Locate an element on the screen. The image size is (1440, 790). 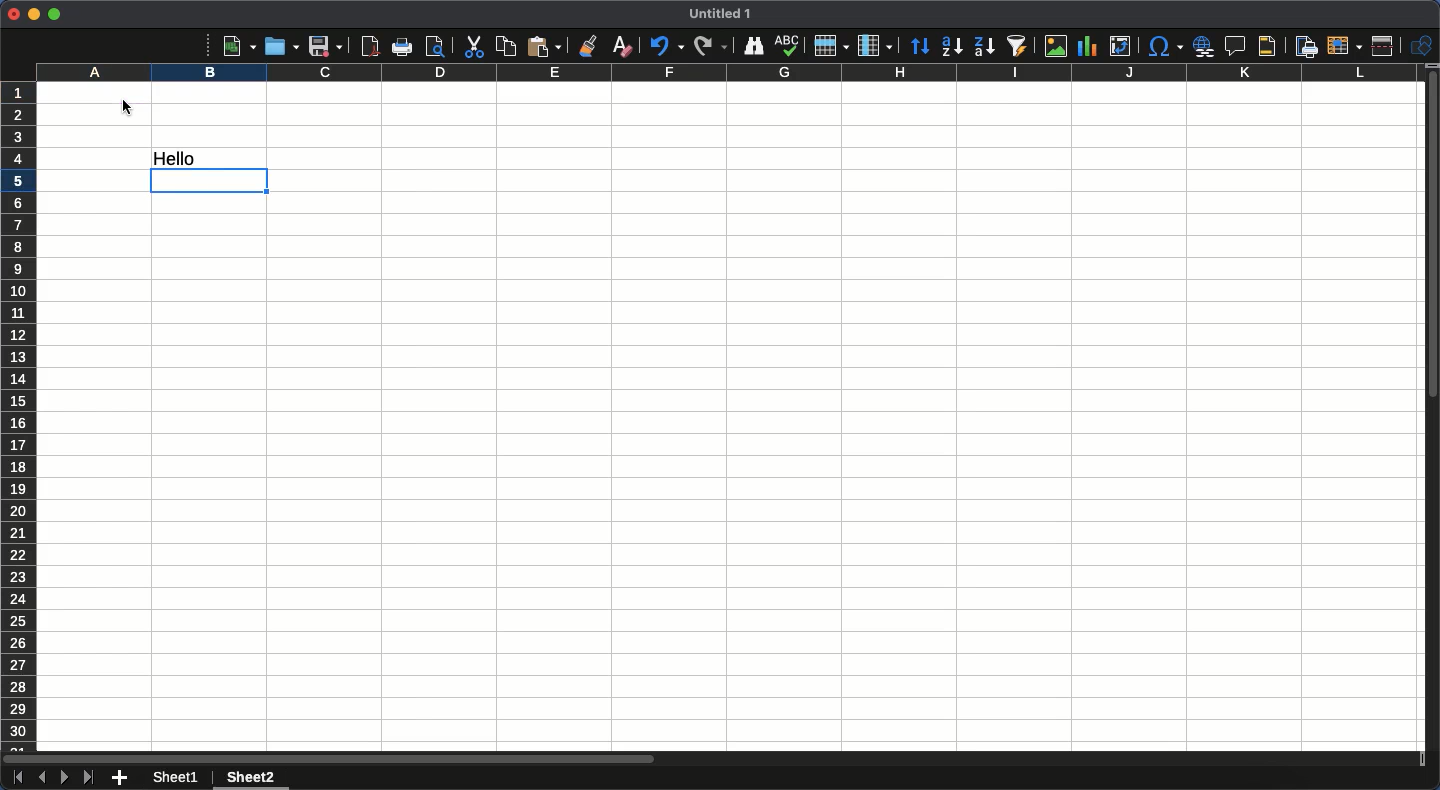
Special characters is located at coordinates (1164, 46).